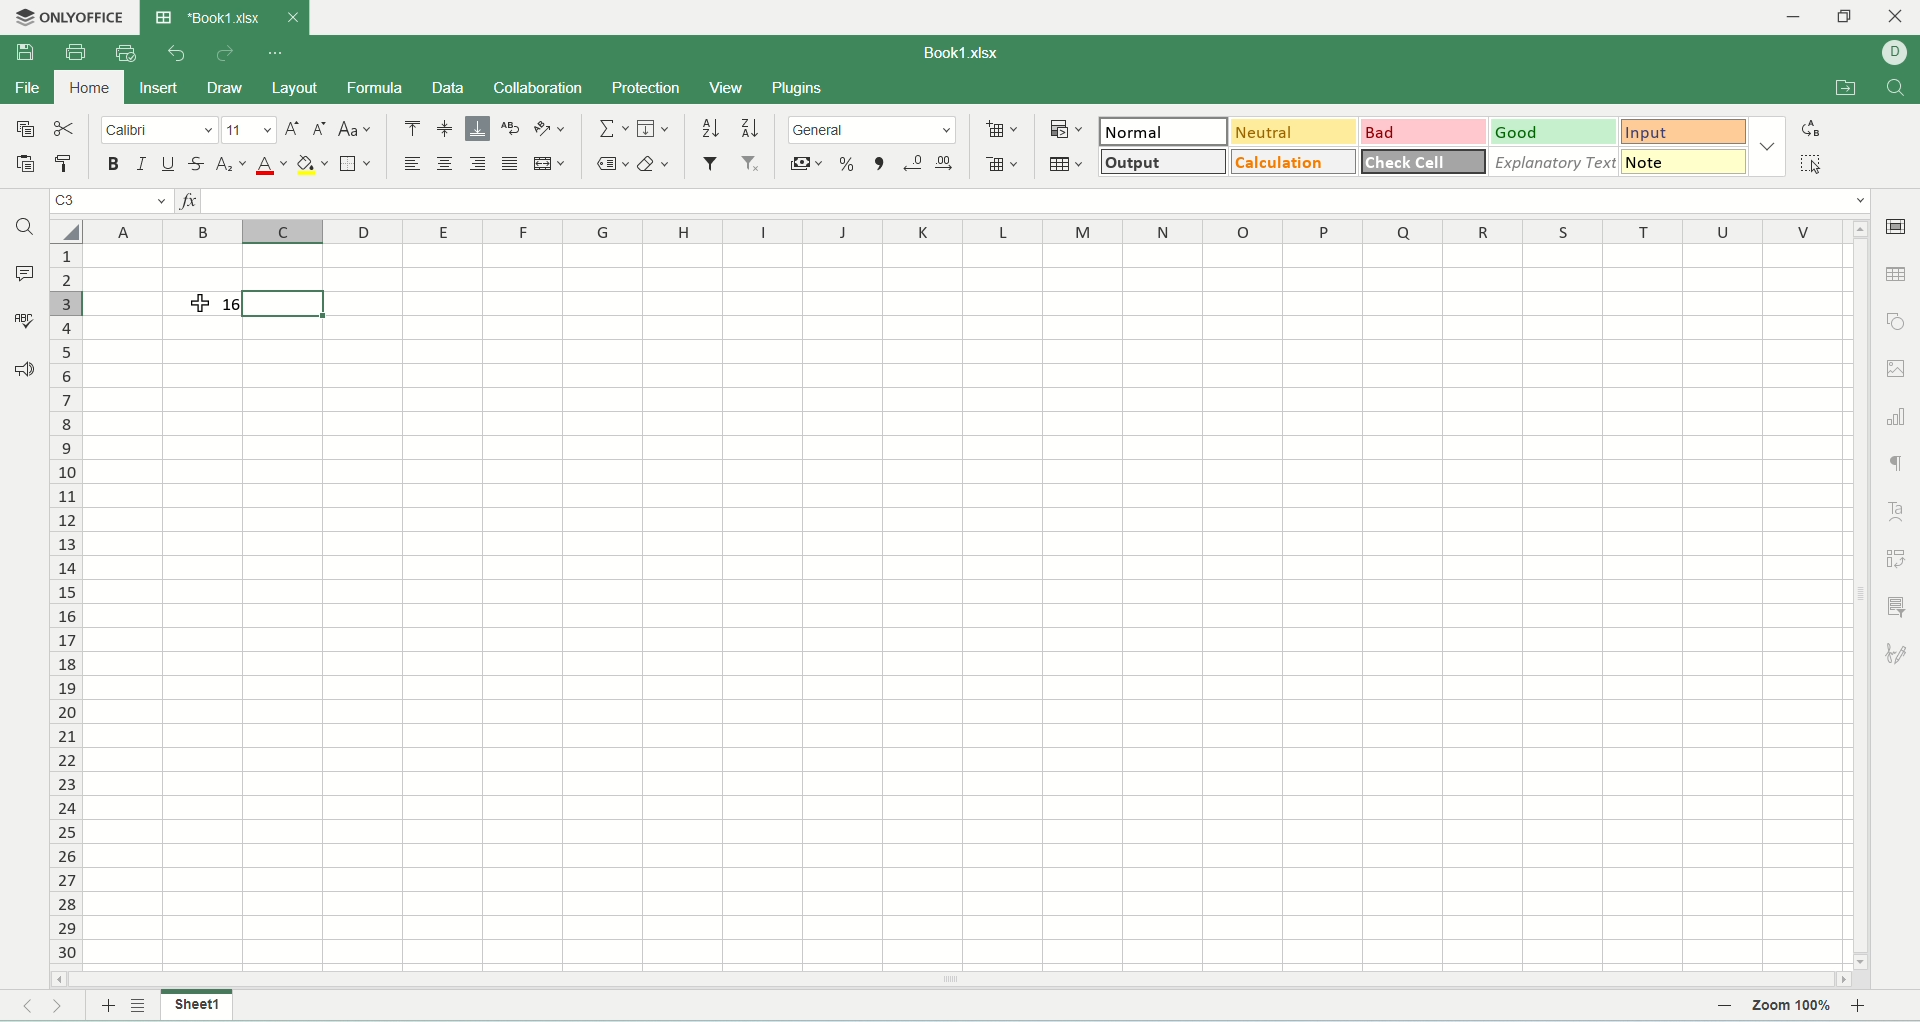 This screenshot has width=1920, height=1022. What do you see at coordinates (1896, 18) in the screenshot?
I see `close` at bounding box center [1896, 18].